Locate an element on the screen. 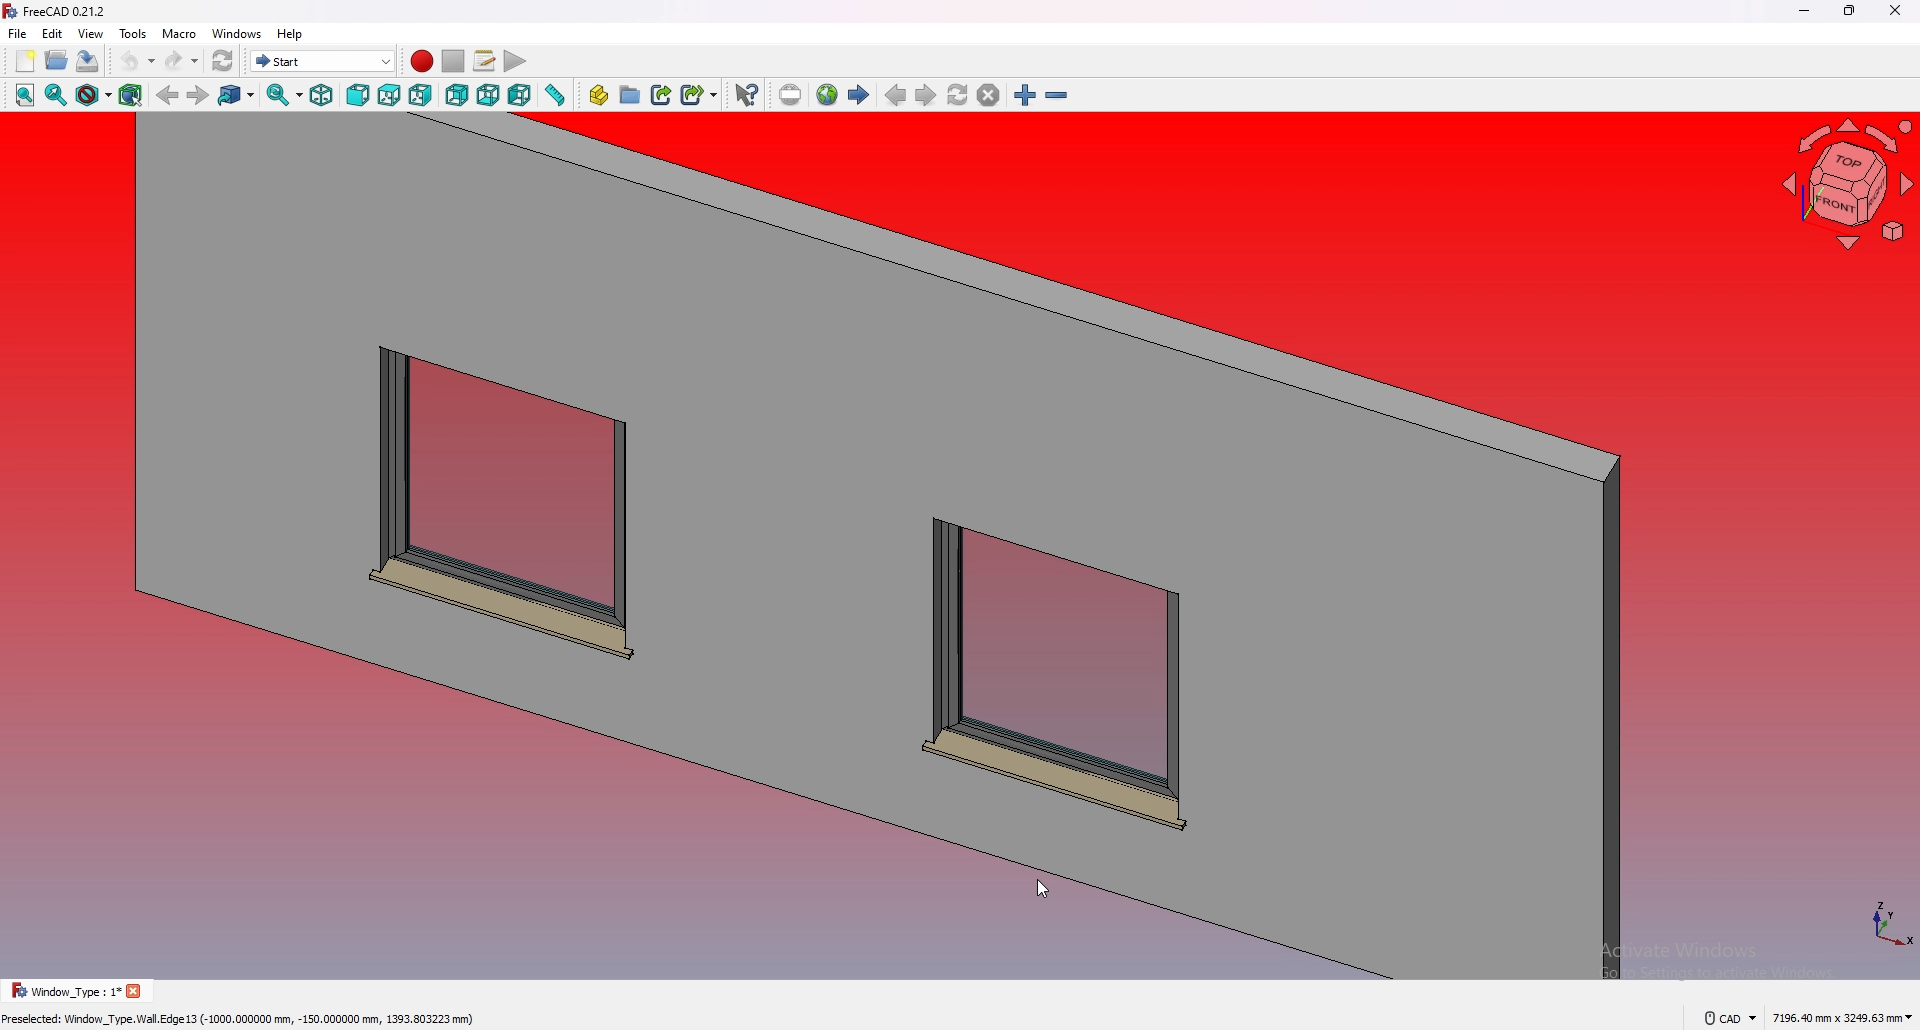  tourus is located at coordinates (1880, 922).